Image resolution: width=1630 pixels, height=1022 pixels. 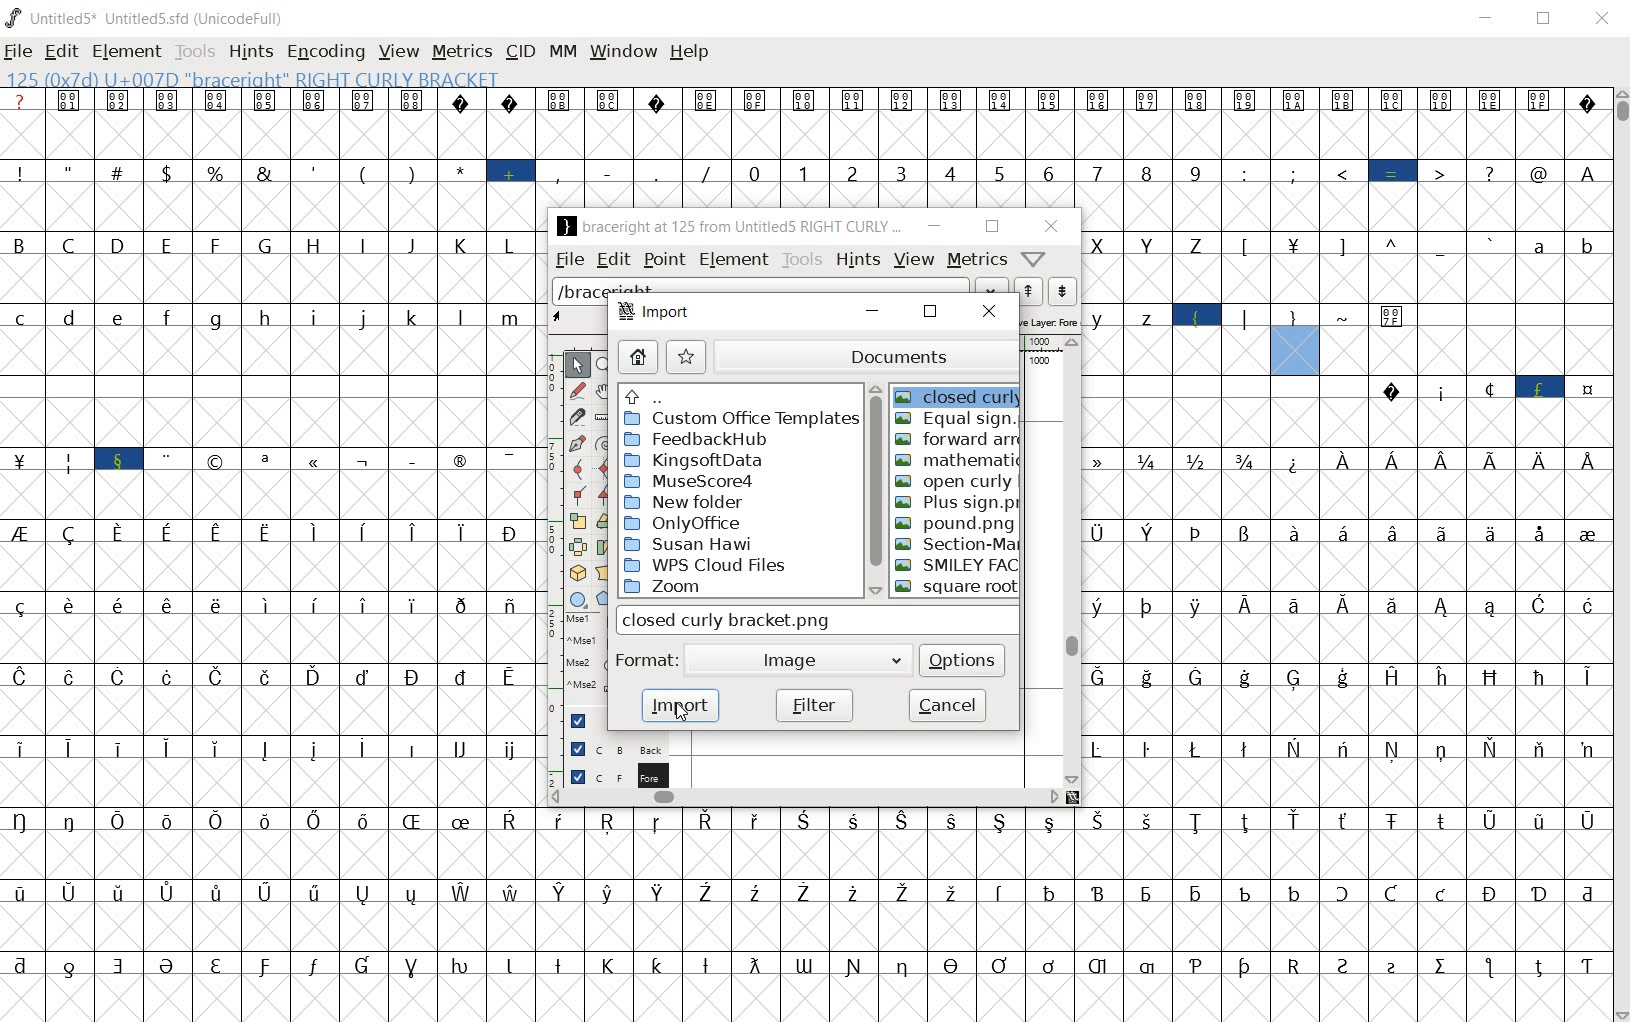 What do you see at coordinates (604, 468) in the screenshot?
I see `add a curve point always either horizontal or vertical` at bounding box center [604, 468].